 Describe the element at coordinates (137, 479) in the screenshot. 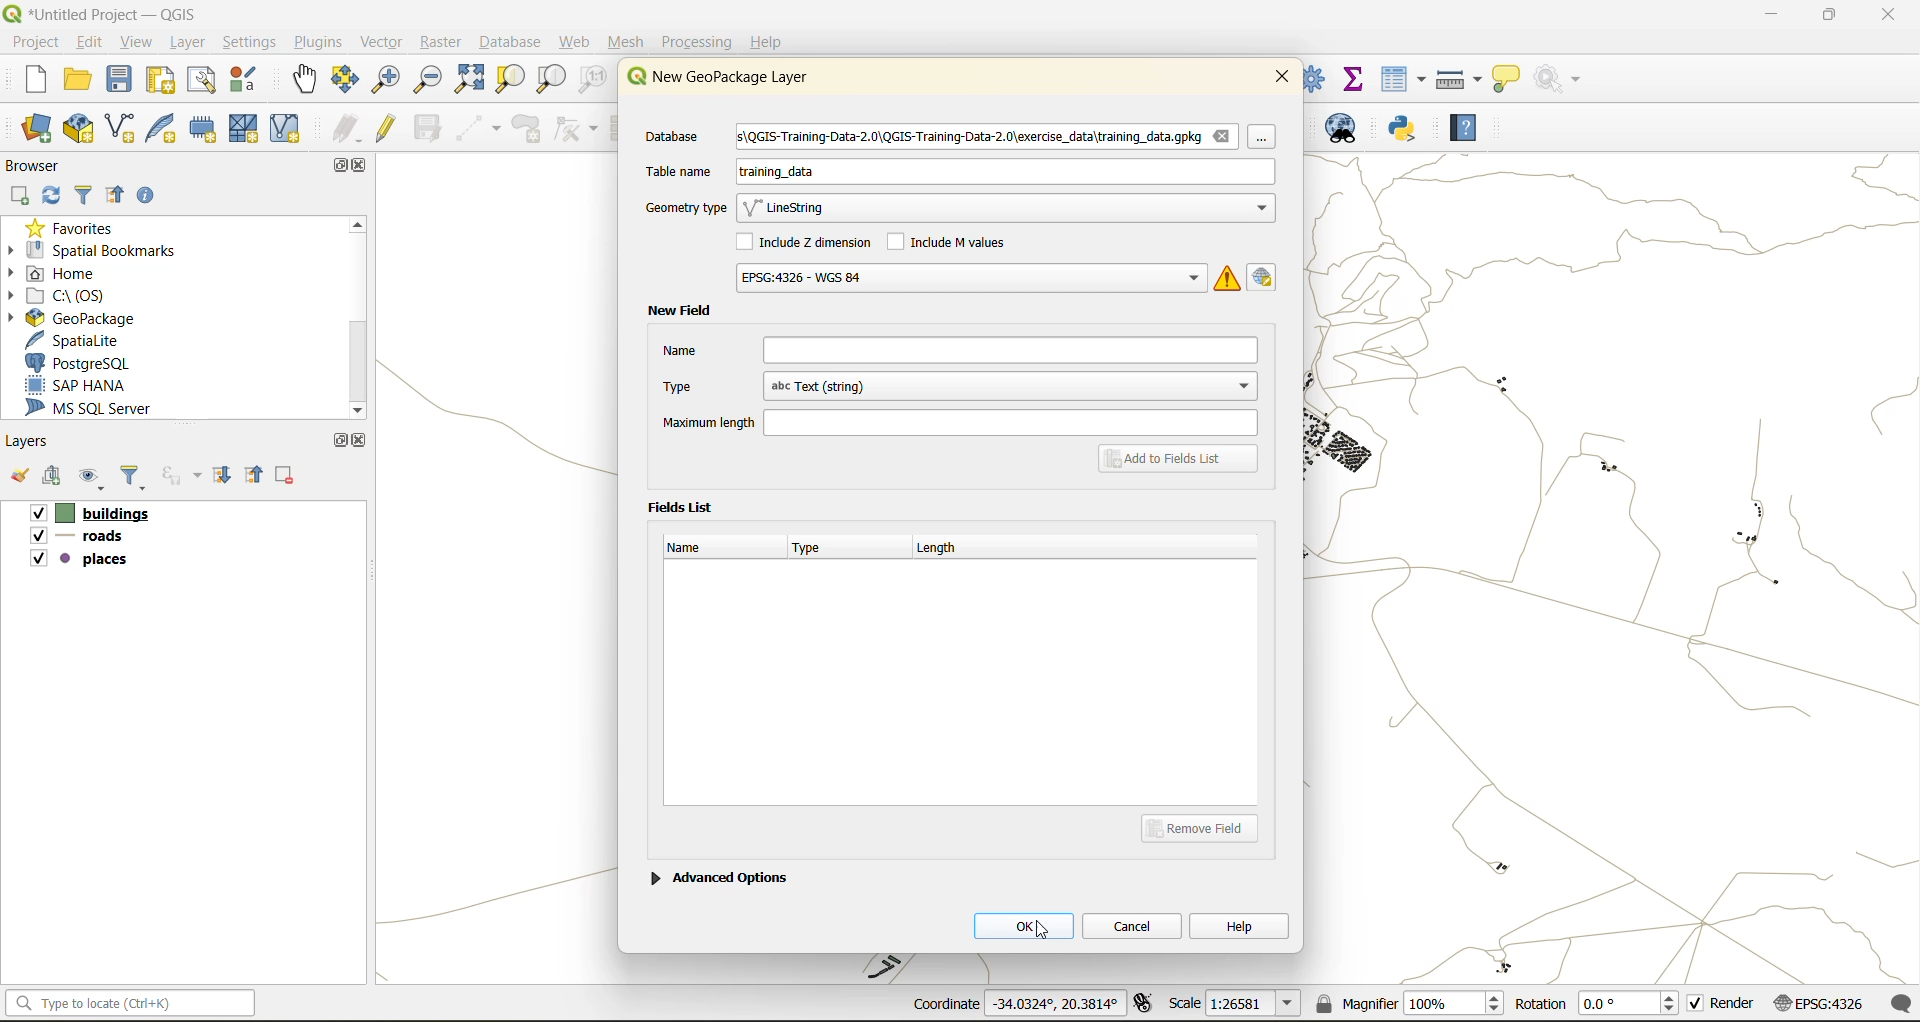

I see `filter` at that location.